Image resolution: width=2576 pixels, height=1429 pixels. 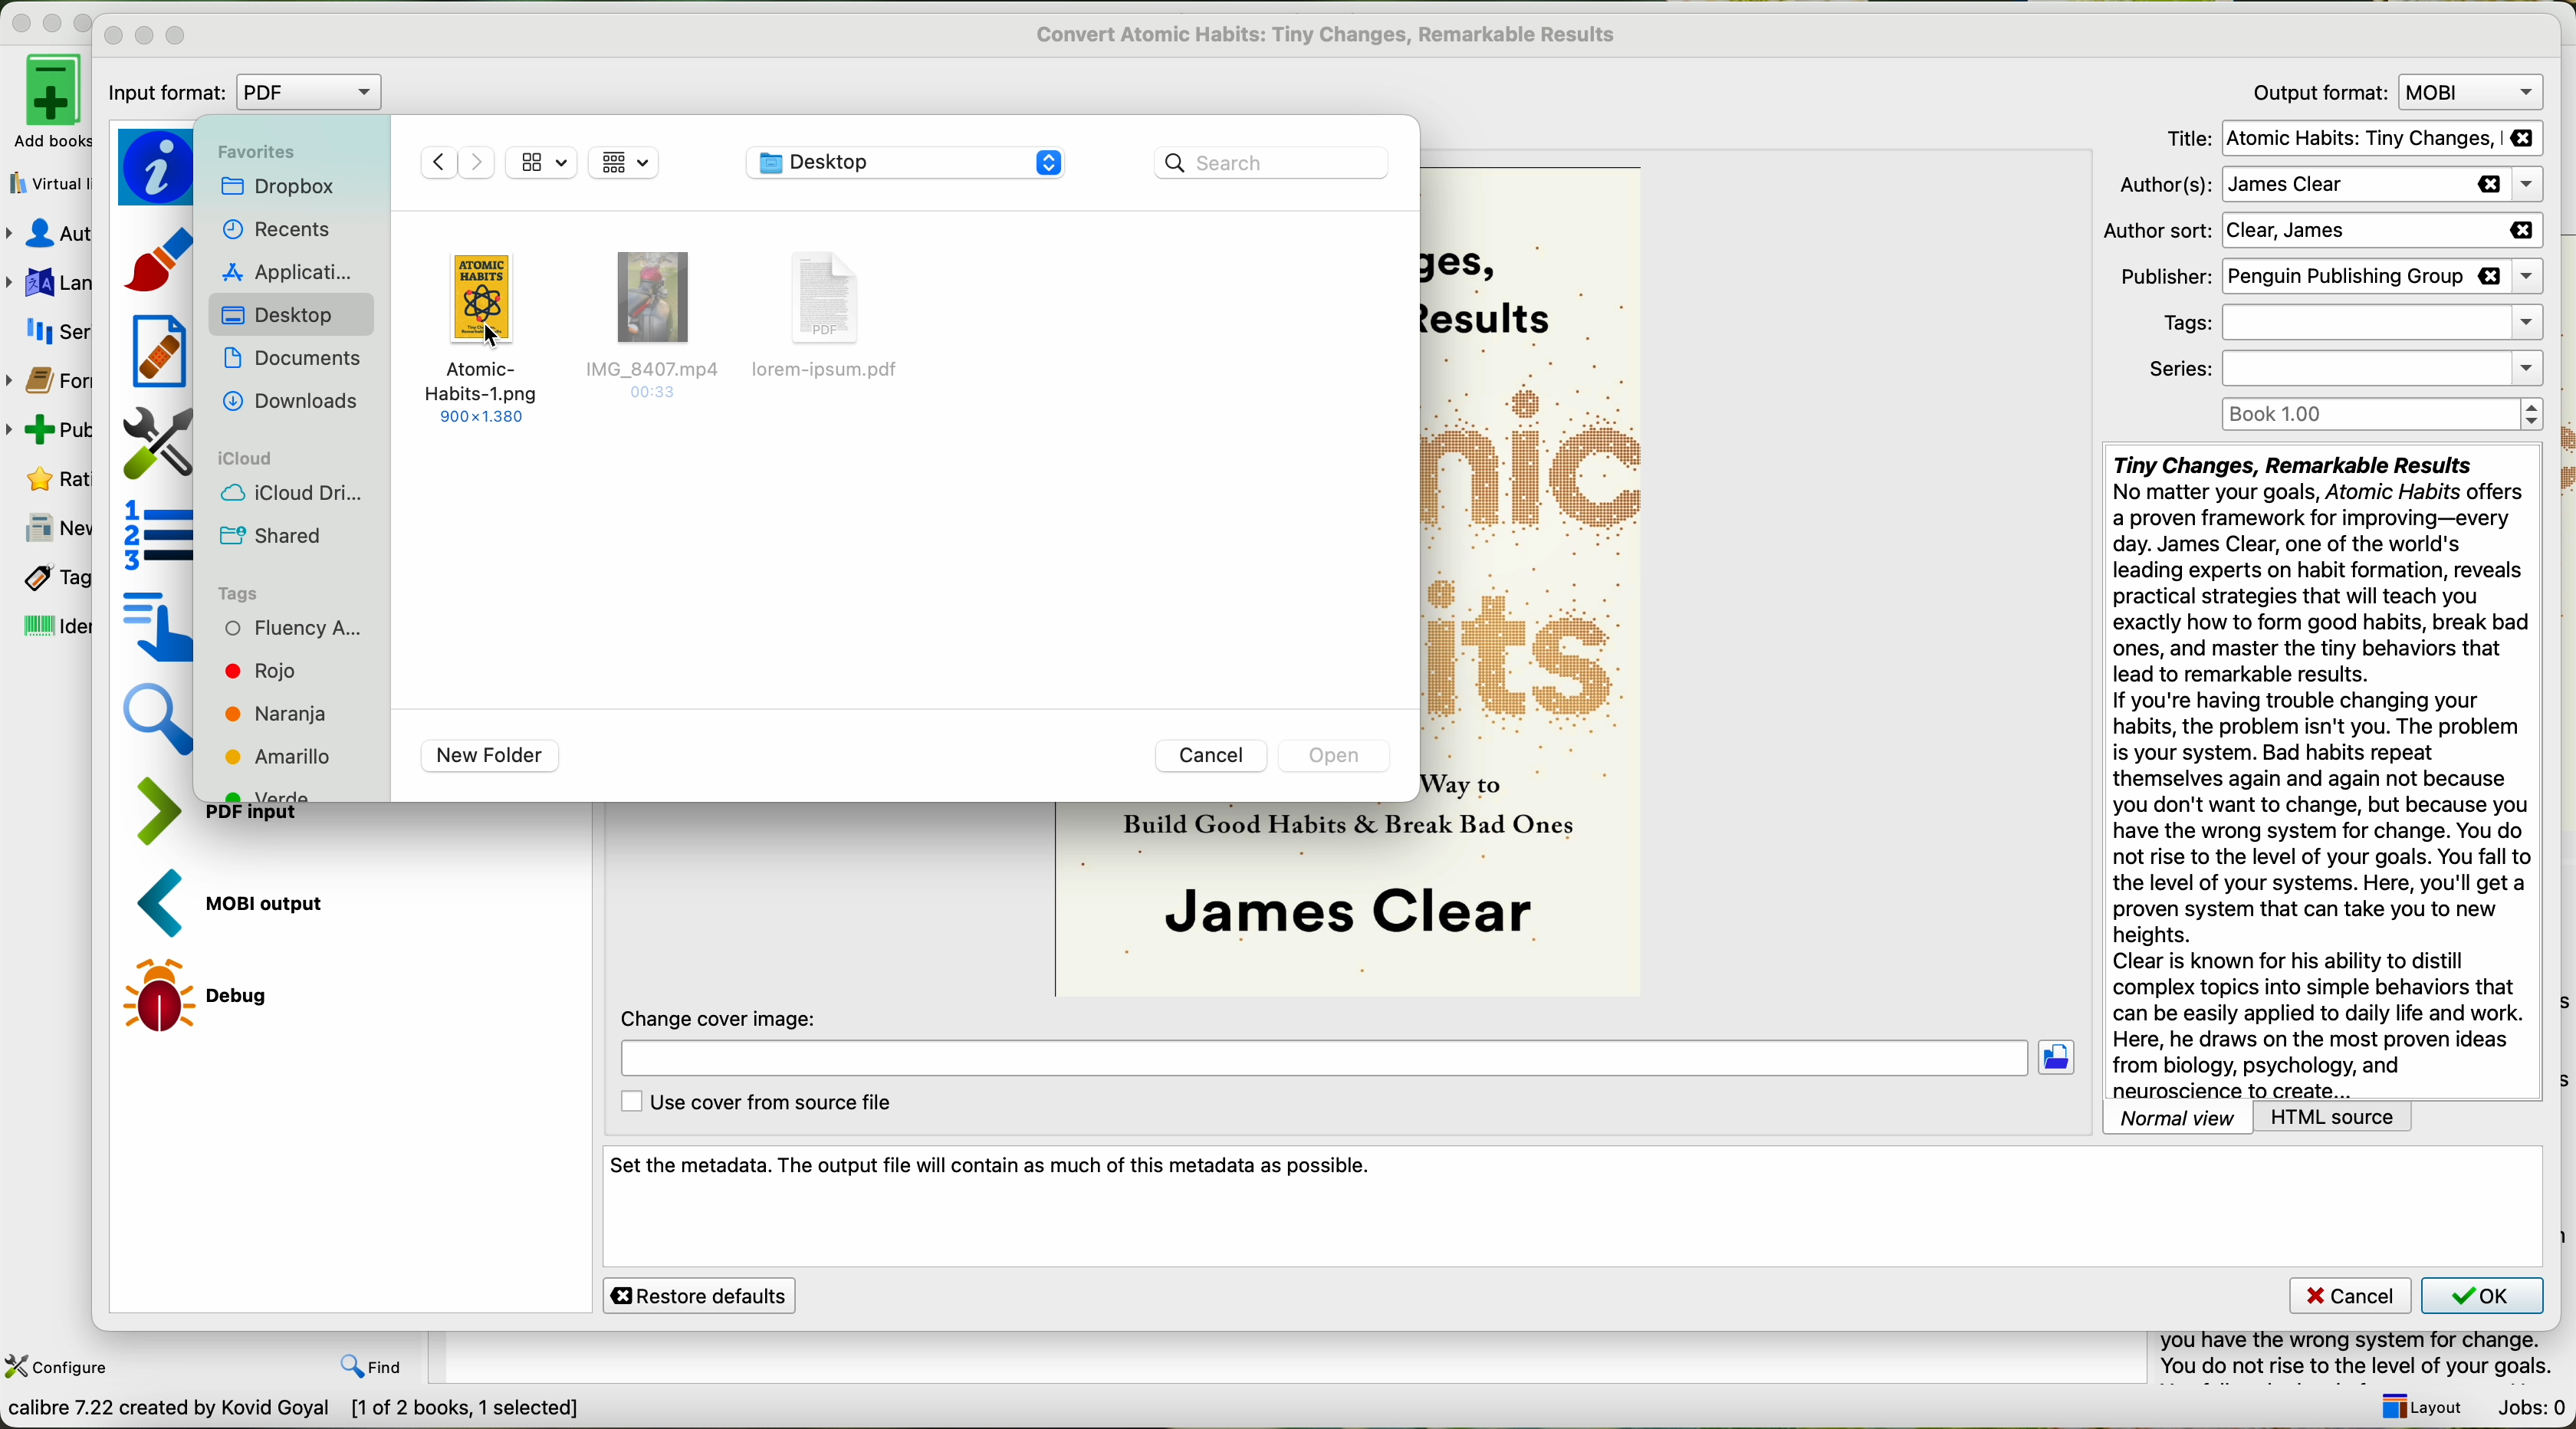 I want to click on change cover image, so click(x=723, y=1017).